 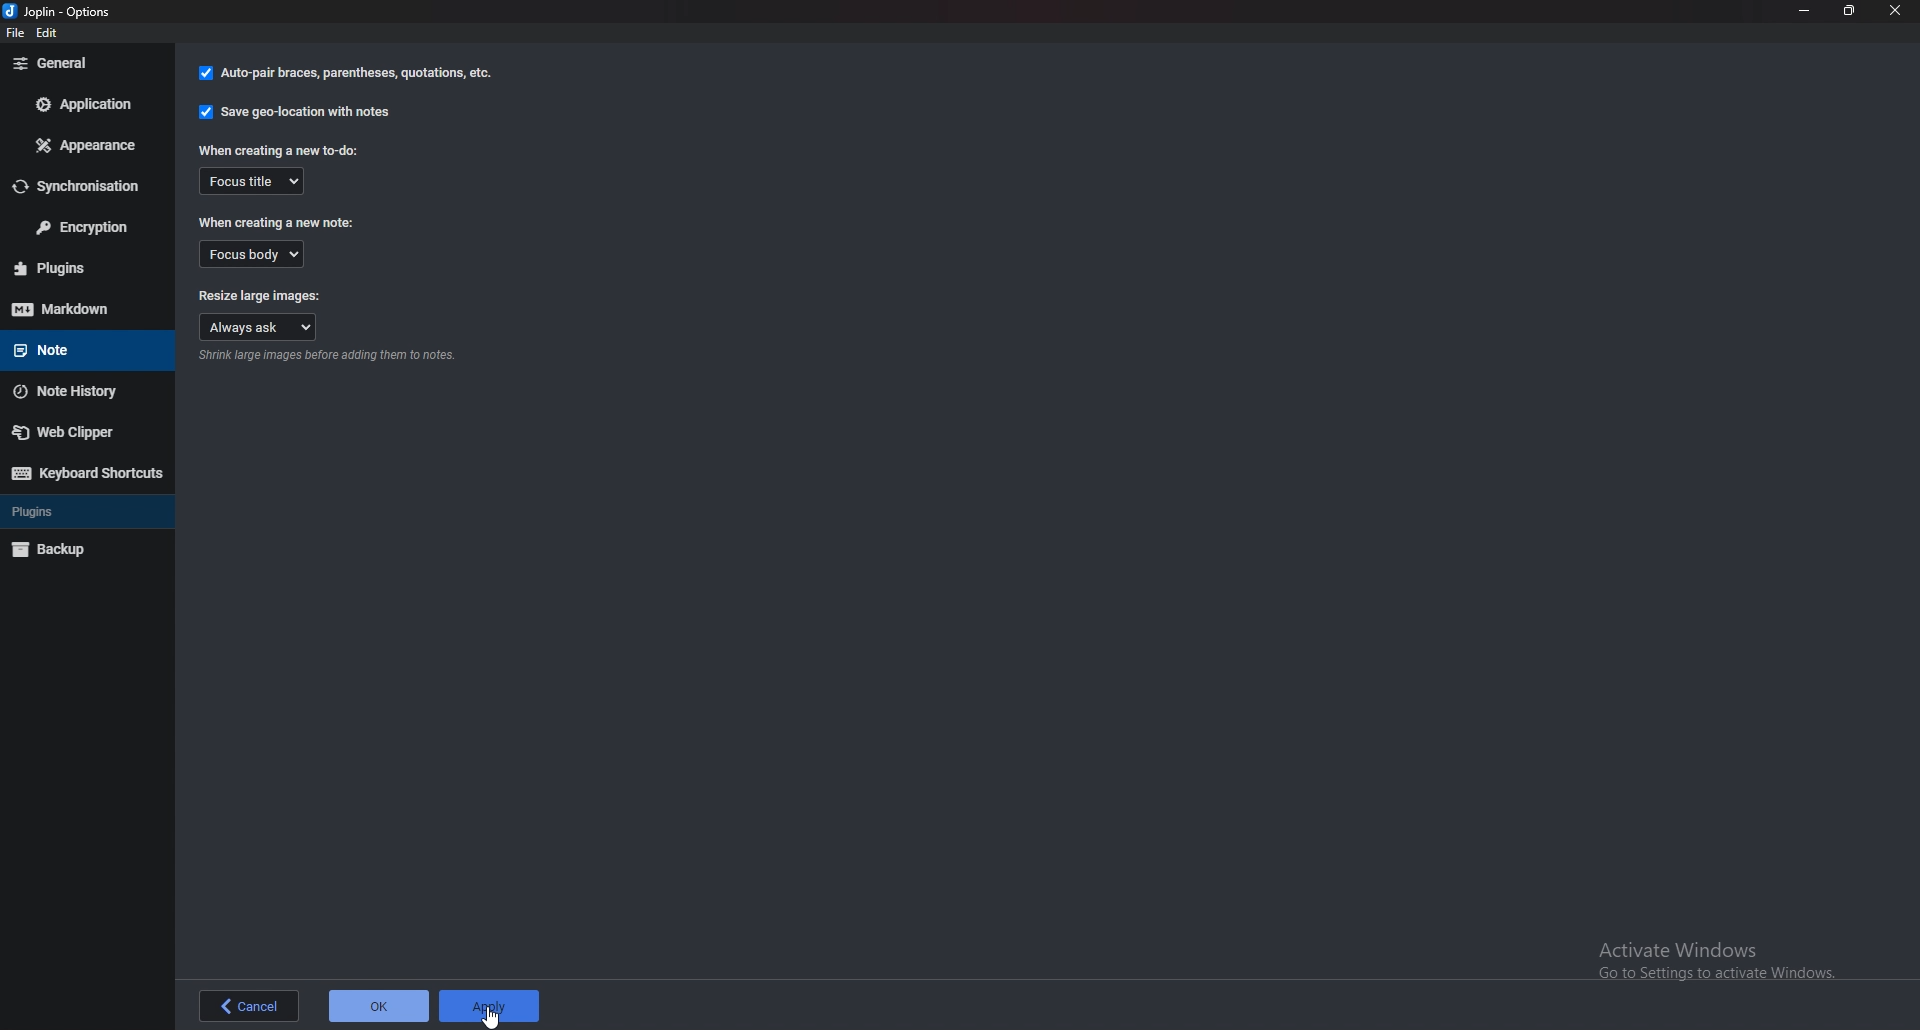 What do you see at coordinates (86, 103) in the screenshot?
I see `Application` at bounding box center [86, 103].